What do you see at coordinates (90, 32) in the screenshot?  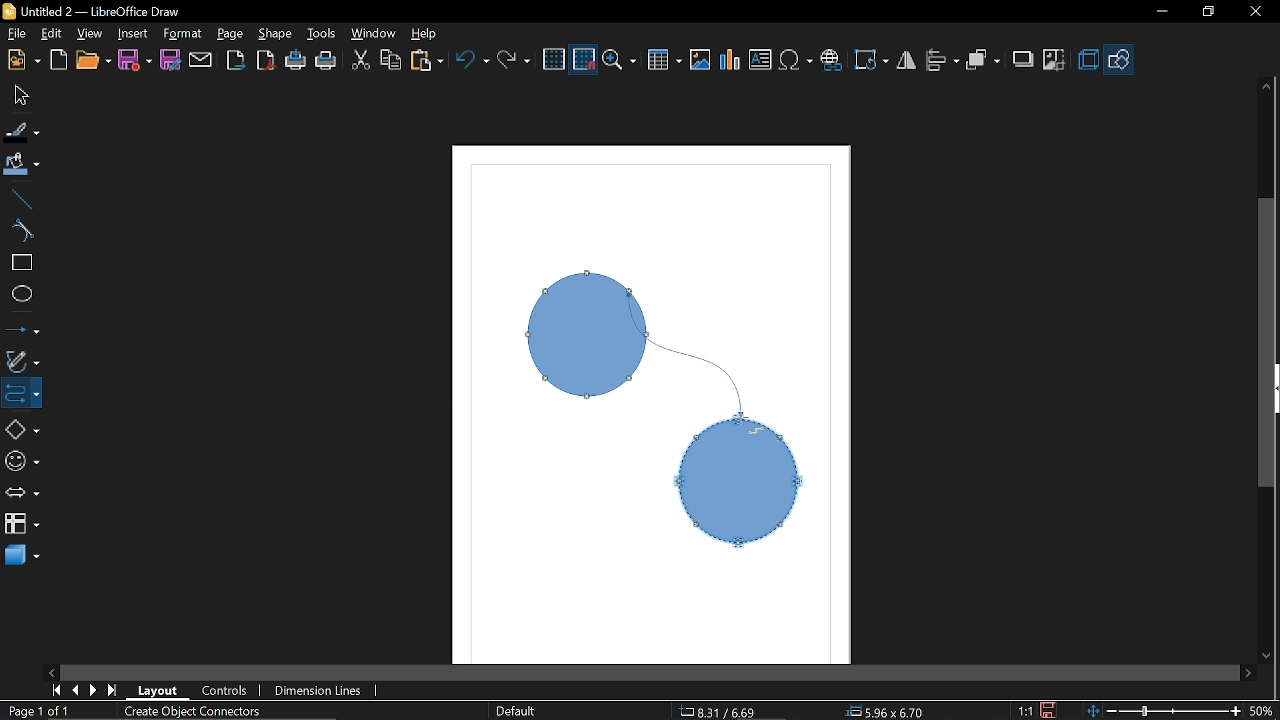 I see `View` at bounding box center [90, 32].